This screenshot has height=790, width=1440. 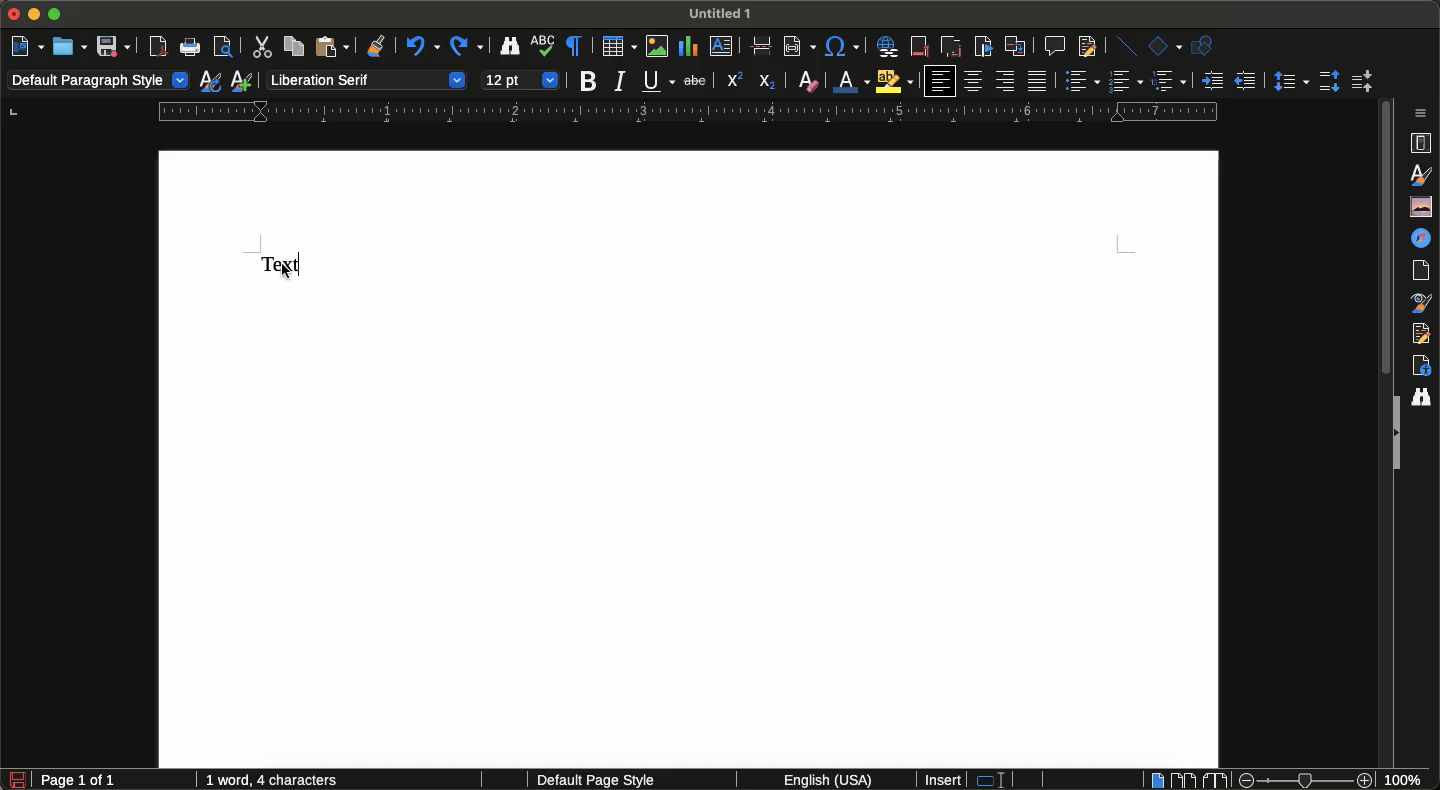 I want to click on Page count, so click(x=114, y=781).